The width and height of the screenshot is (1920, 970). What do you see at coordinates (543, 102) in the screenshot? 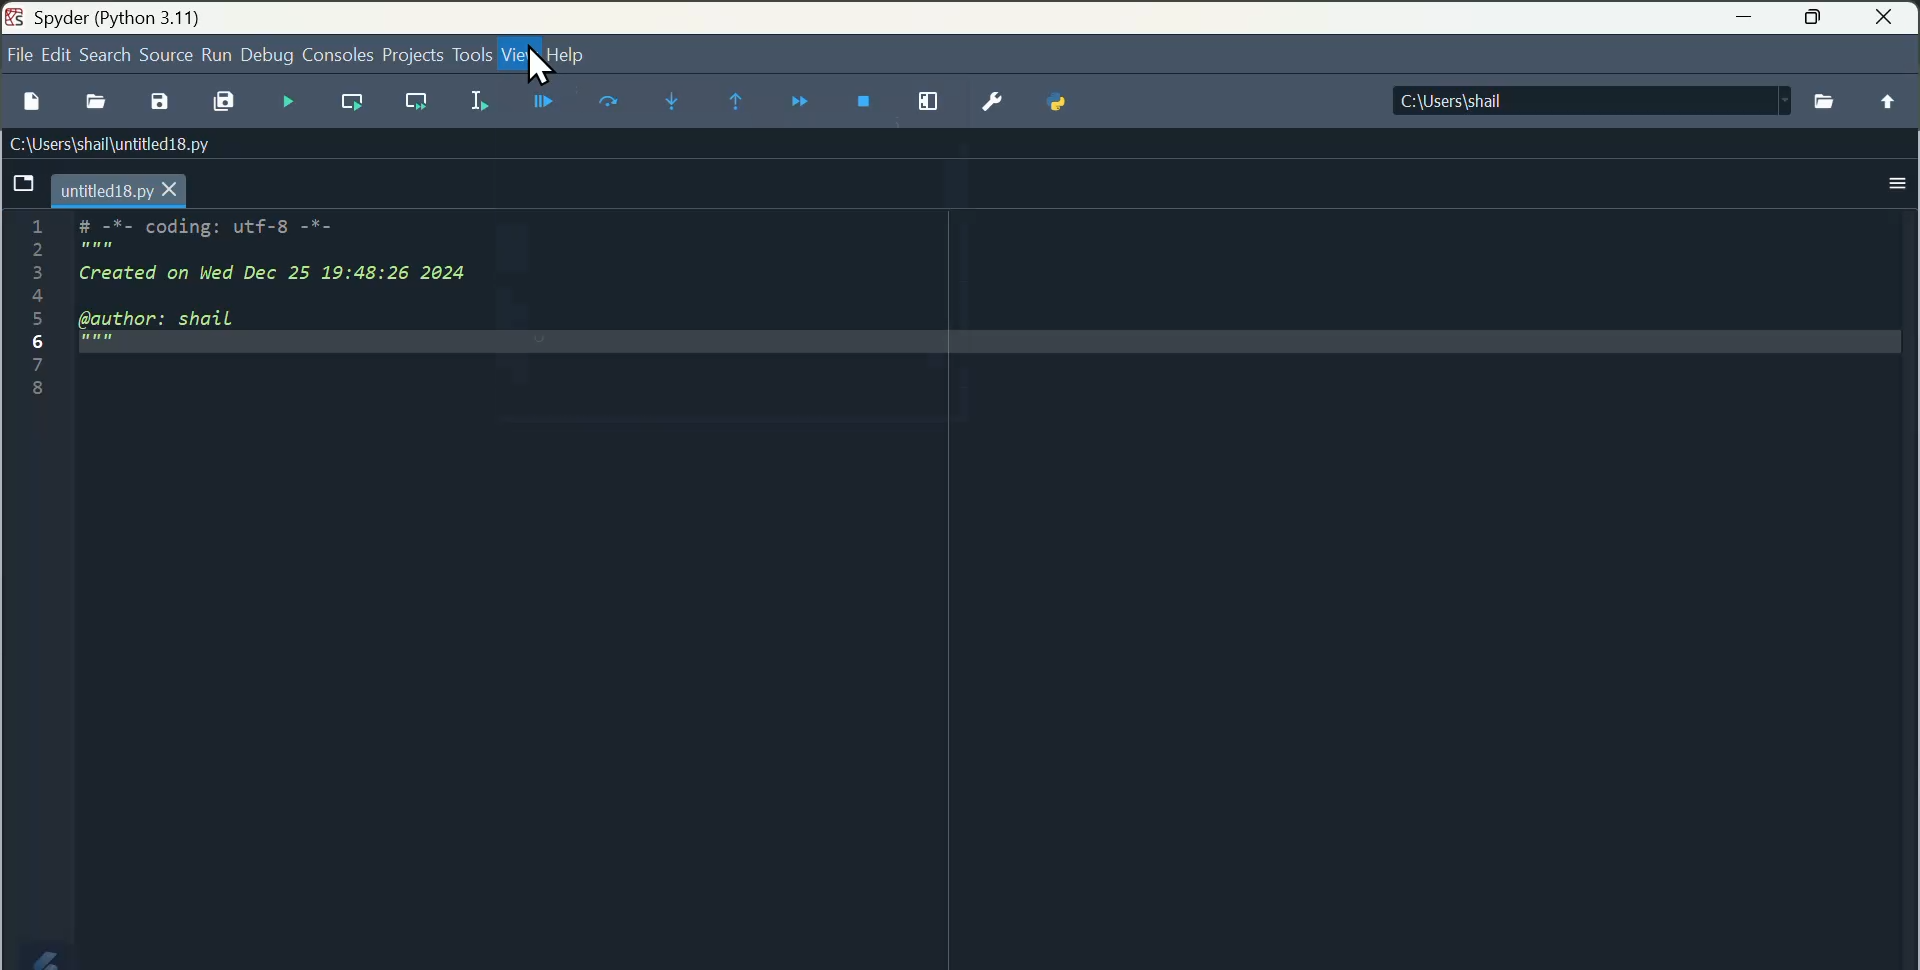
I see `Debug file` at bounding box center [543, 102].